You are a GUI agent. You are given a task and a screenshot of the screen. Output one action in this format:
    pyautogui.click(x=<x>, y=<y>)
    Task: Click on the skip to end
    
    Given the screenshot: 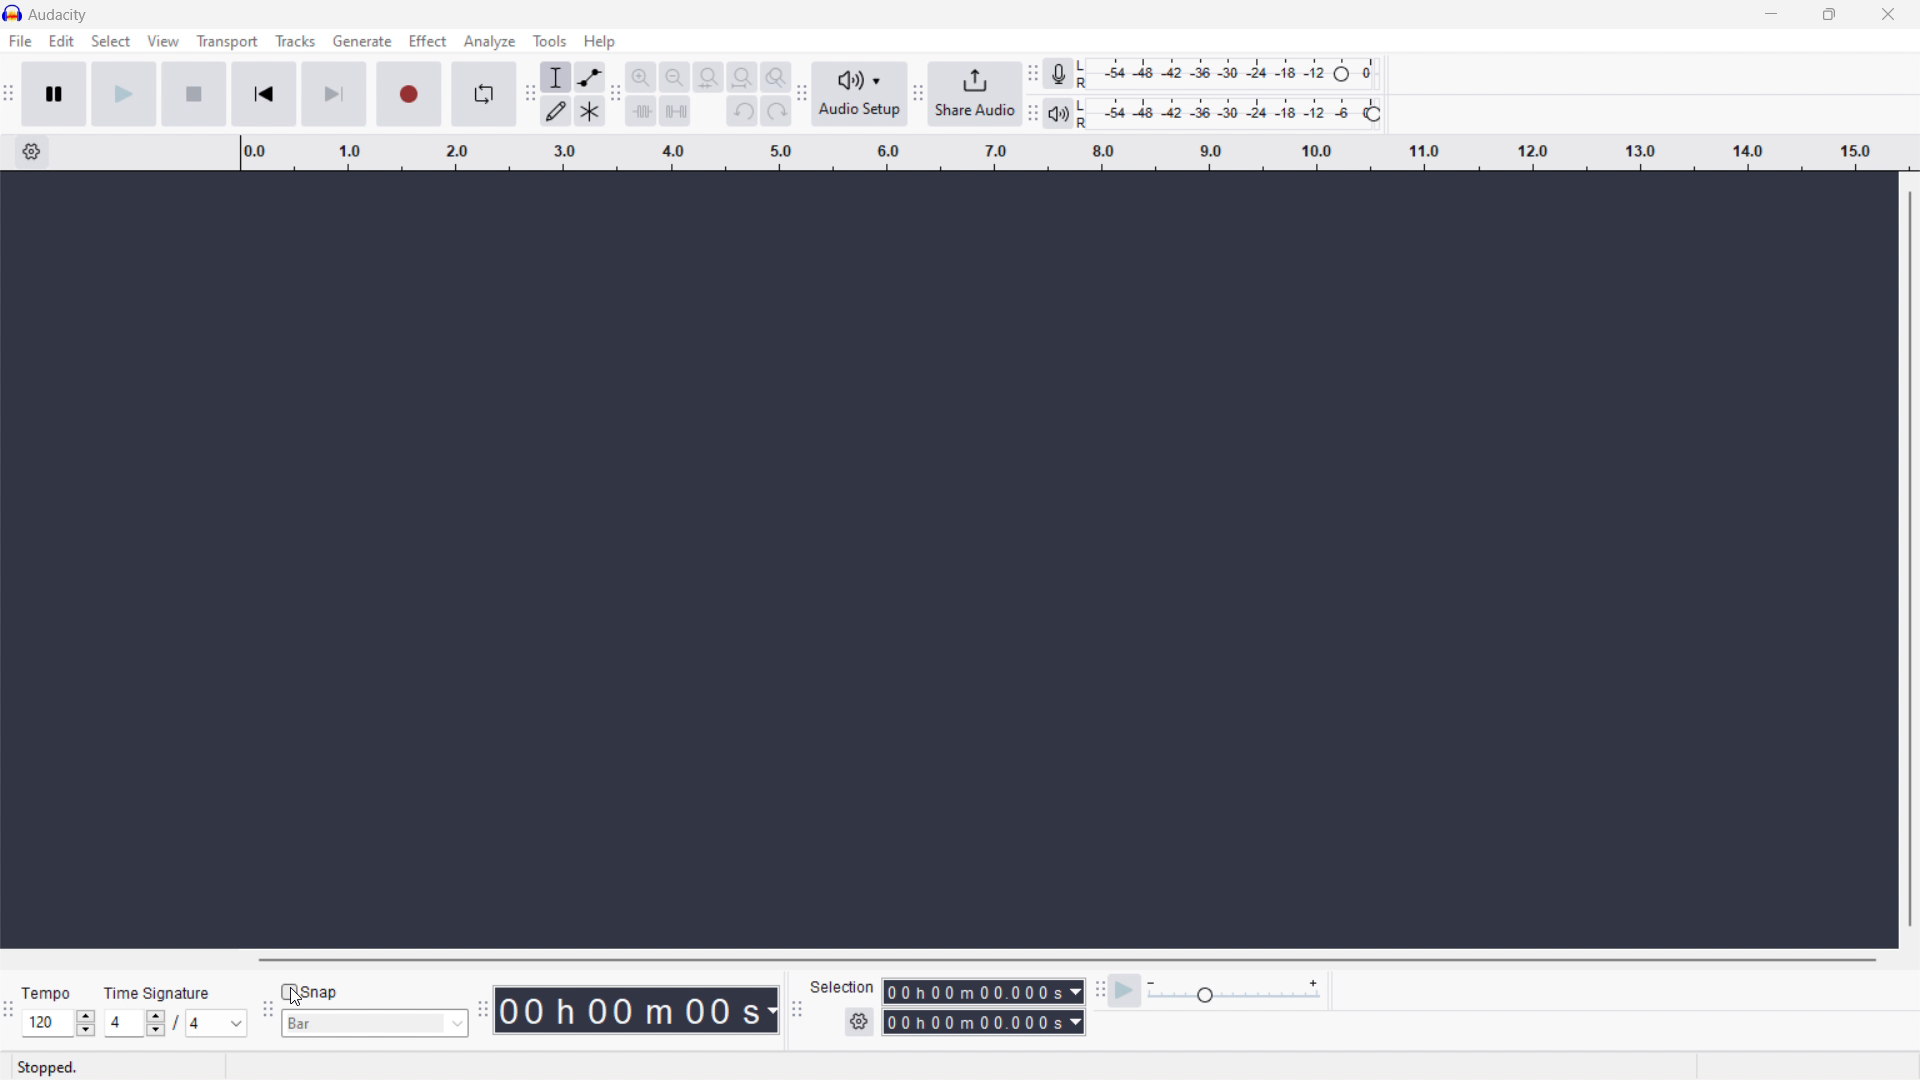 What is the action you would take?
    pyautogui.click(x=333, y=95)
    